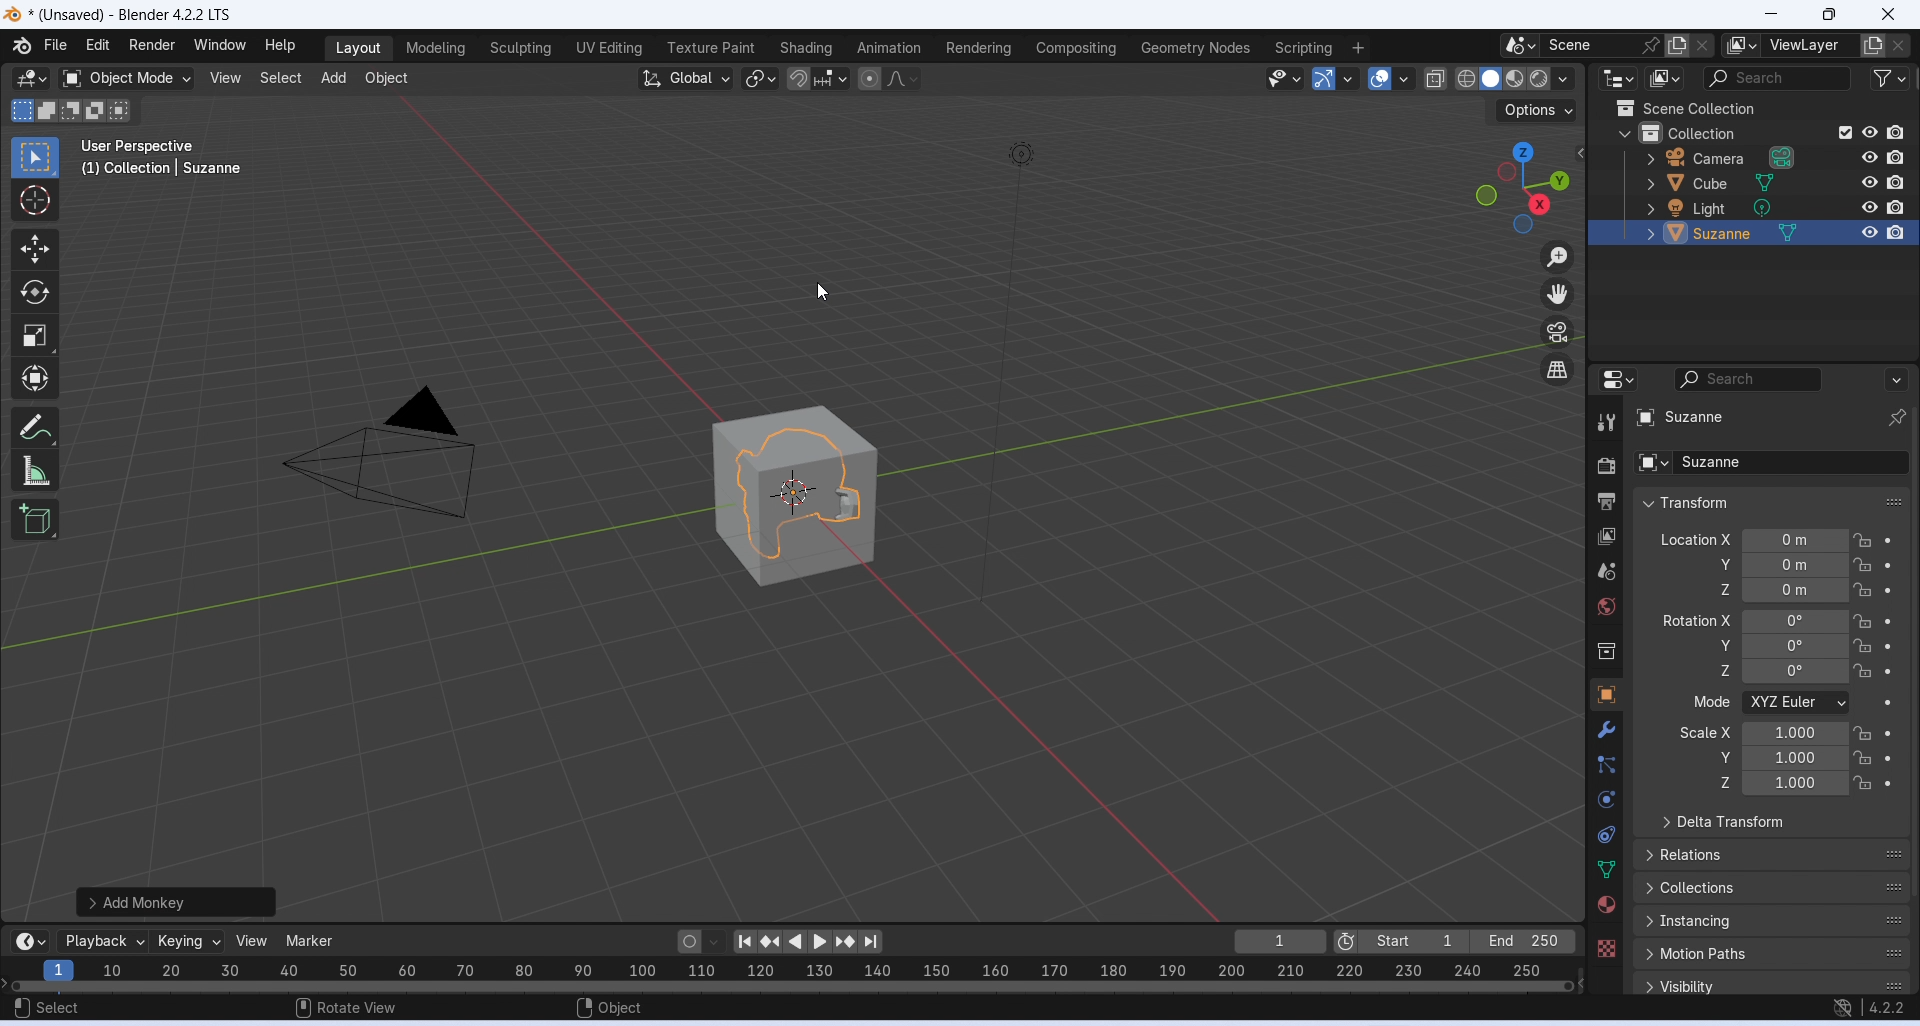  Describe the element at coordinates (218, 45) in the screenshot. I see `Window` at that location.